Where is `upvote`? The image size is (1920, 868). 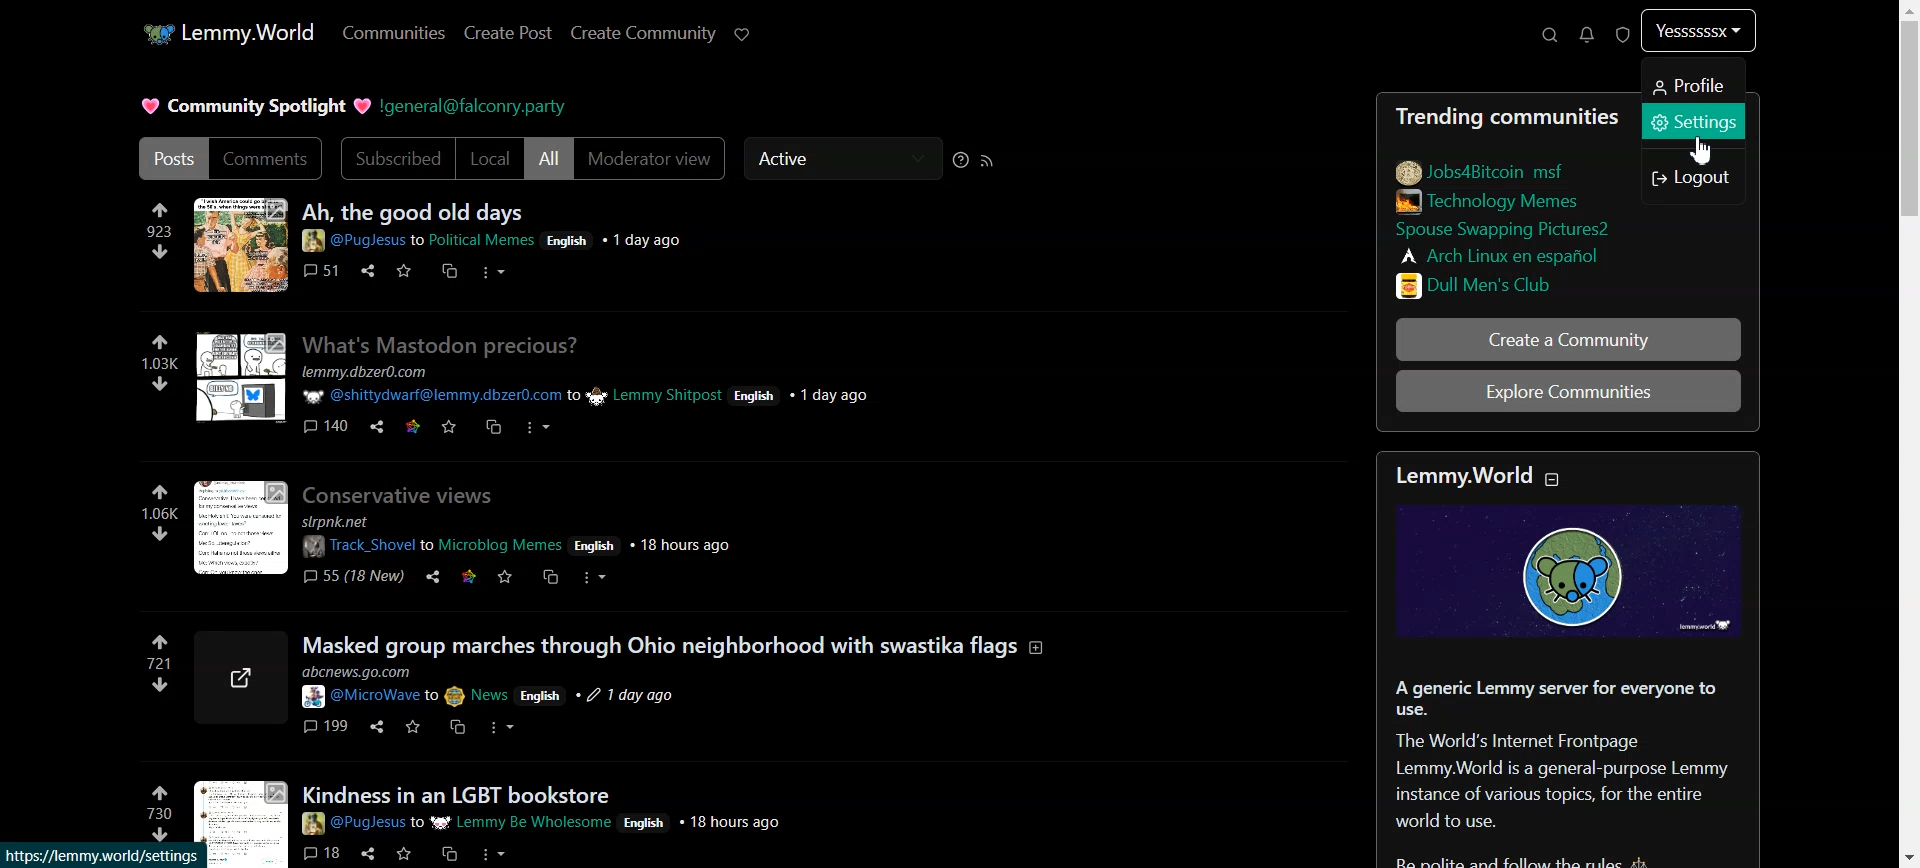 upvote is located at coordinates (160, 642).